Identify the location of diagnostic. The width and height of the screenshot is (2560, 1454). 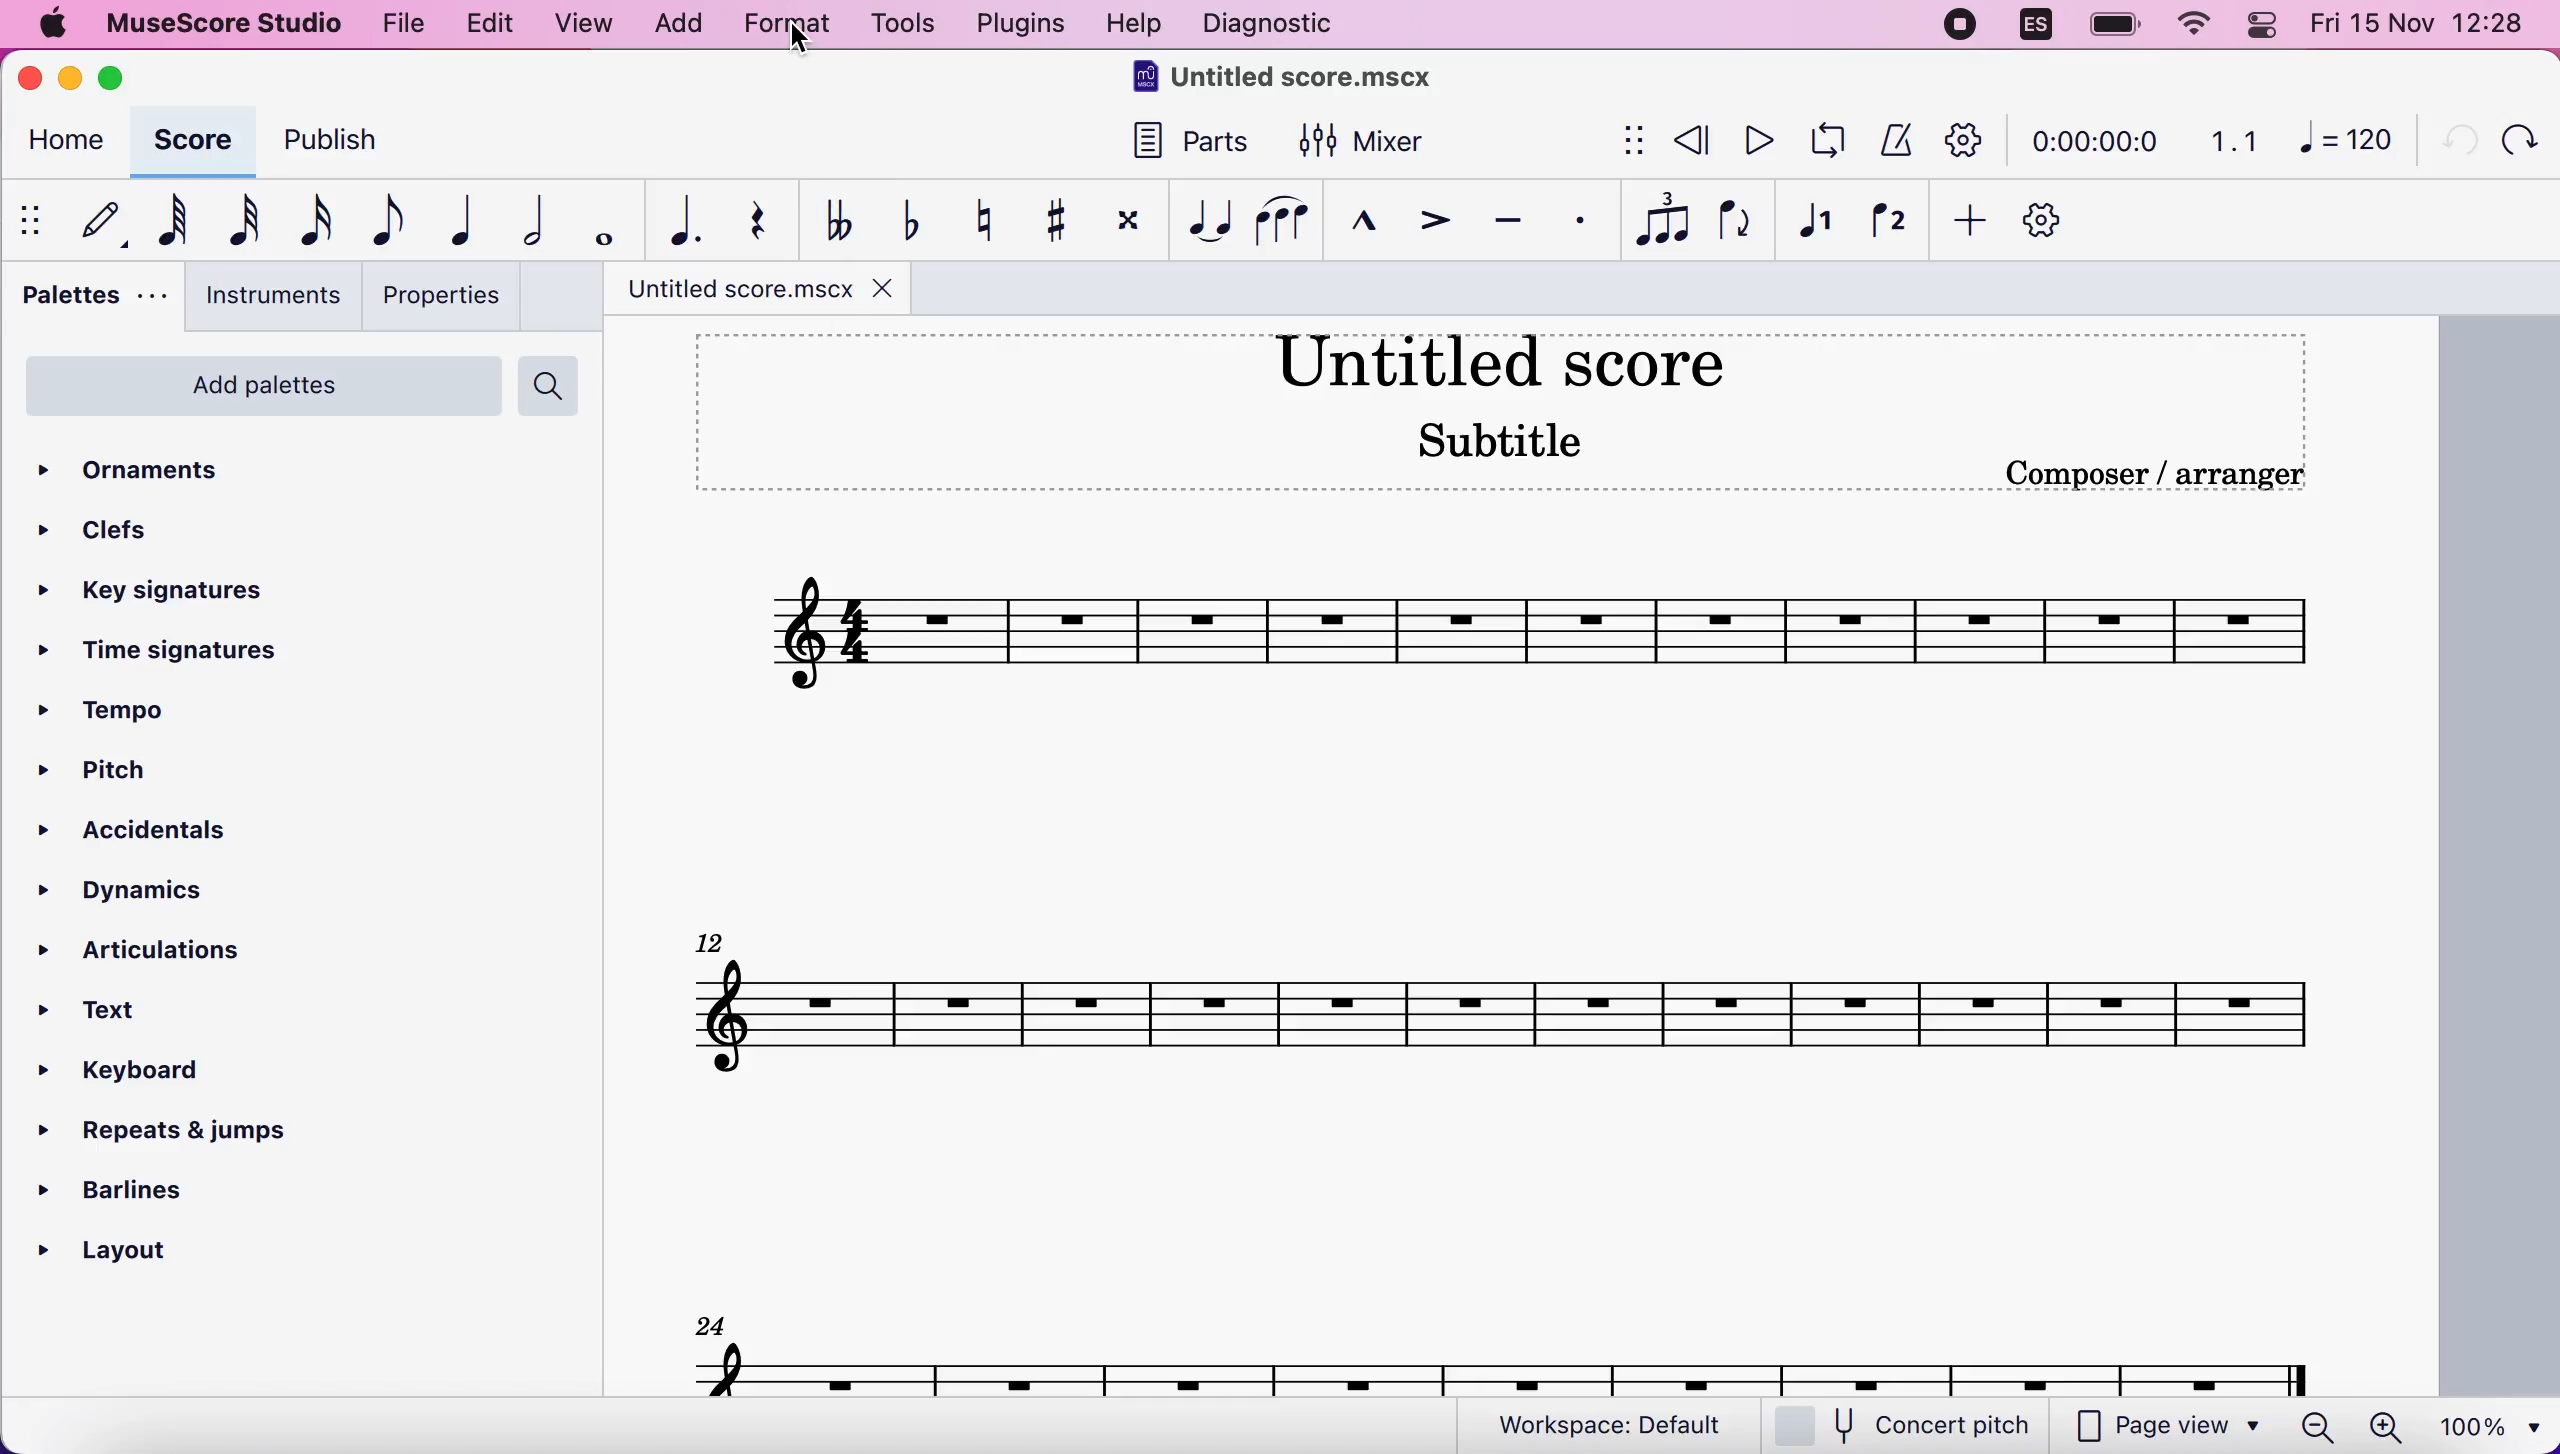
(1275, 26).